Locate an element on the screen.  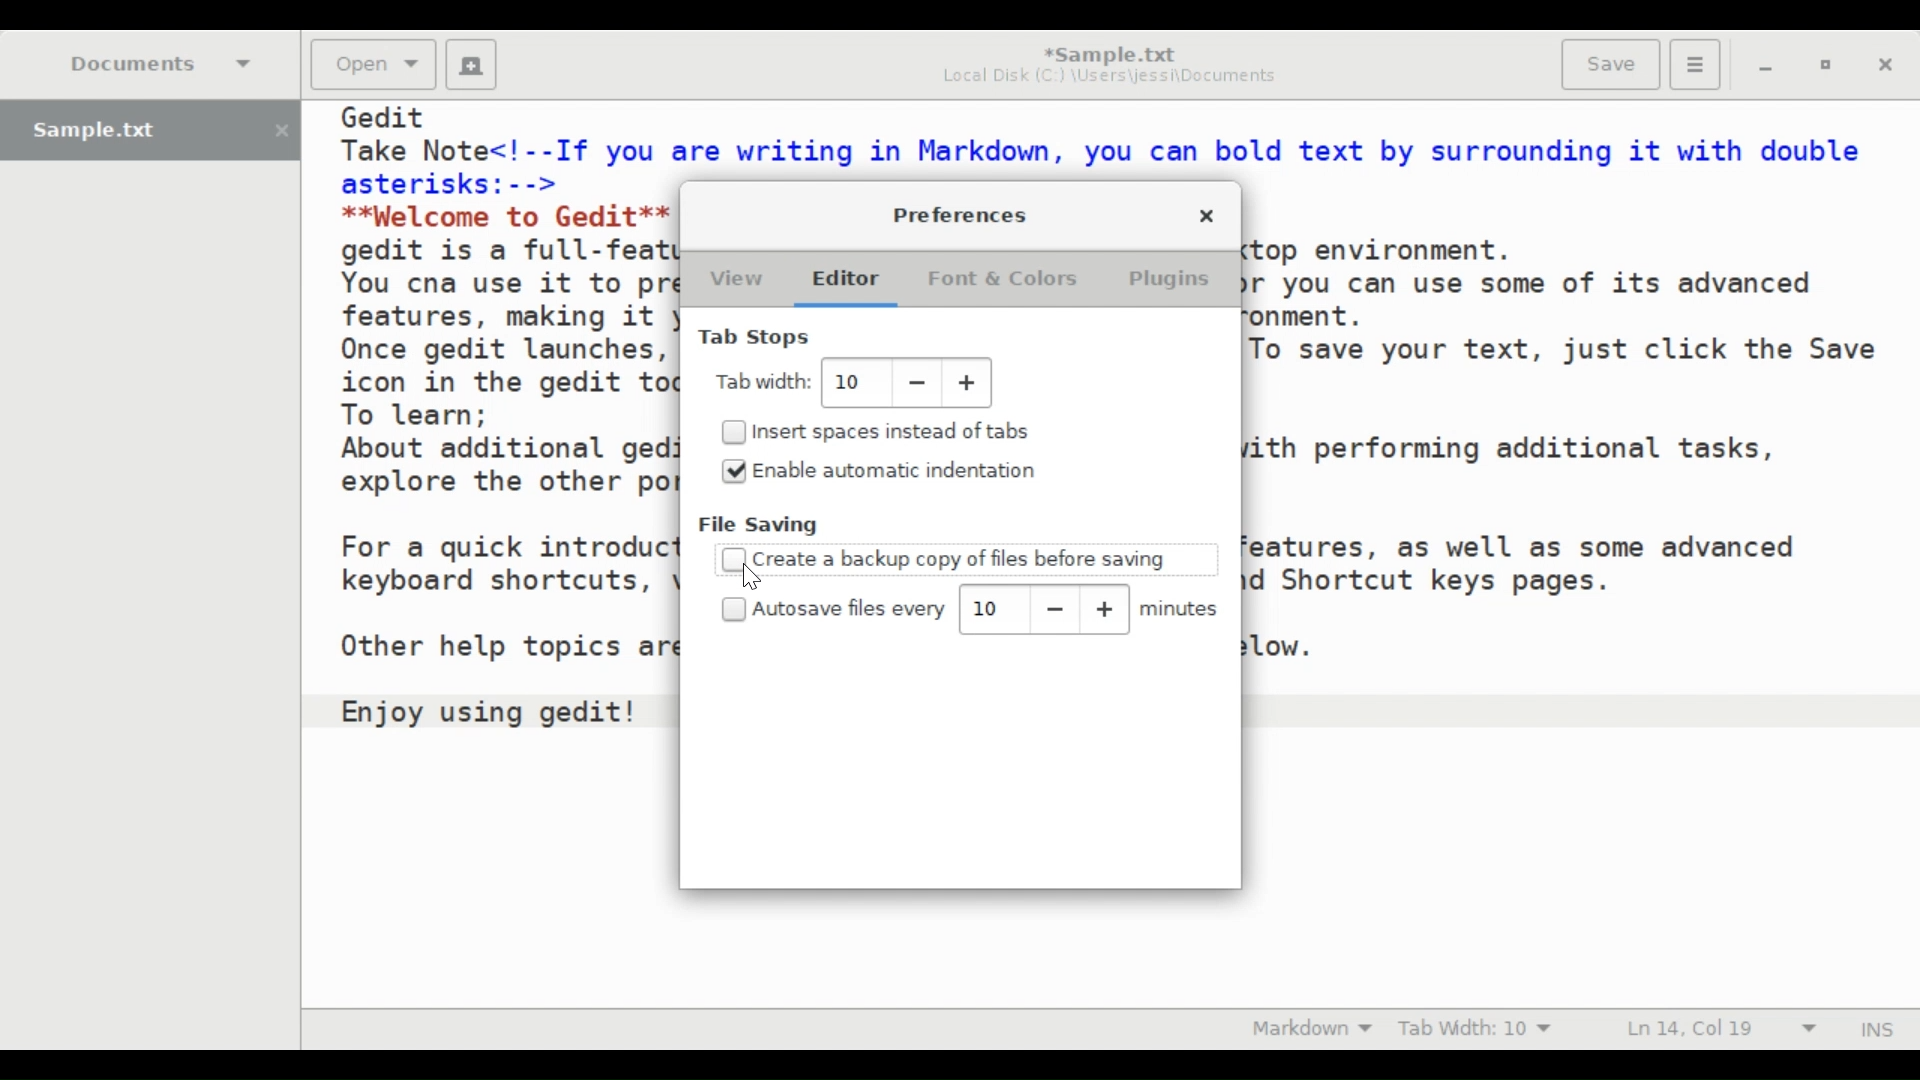
Save is located at coordinates (1609, 64).